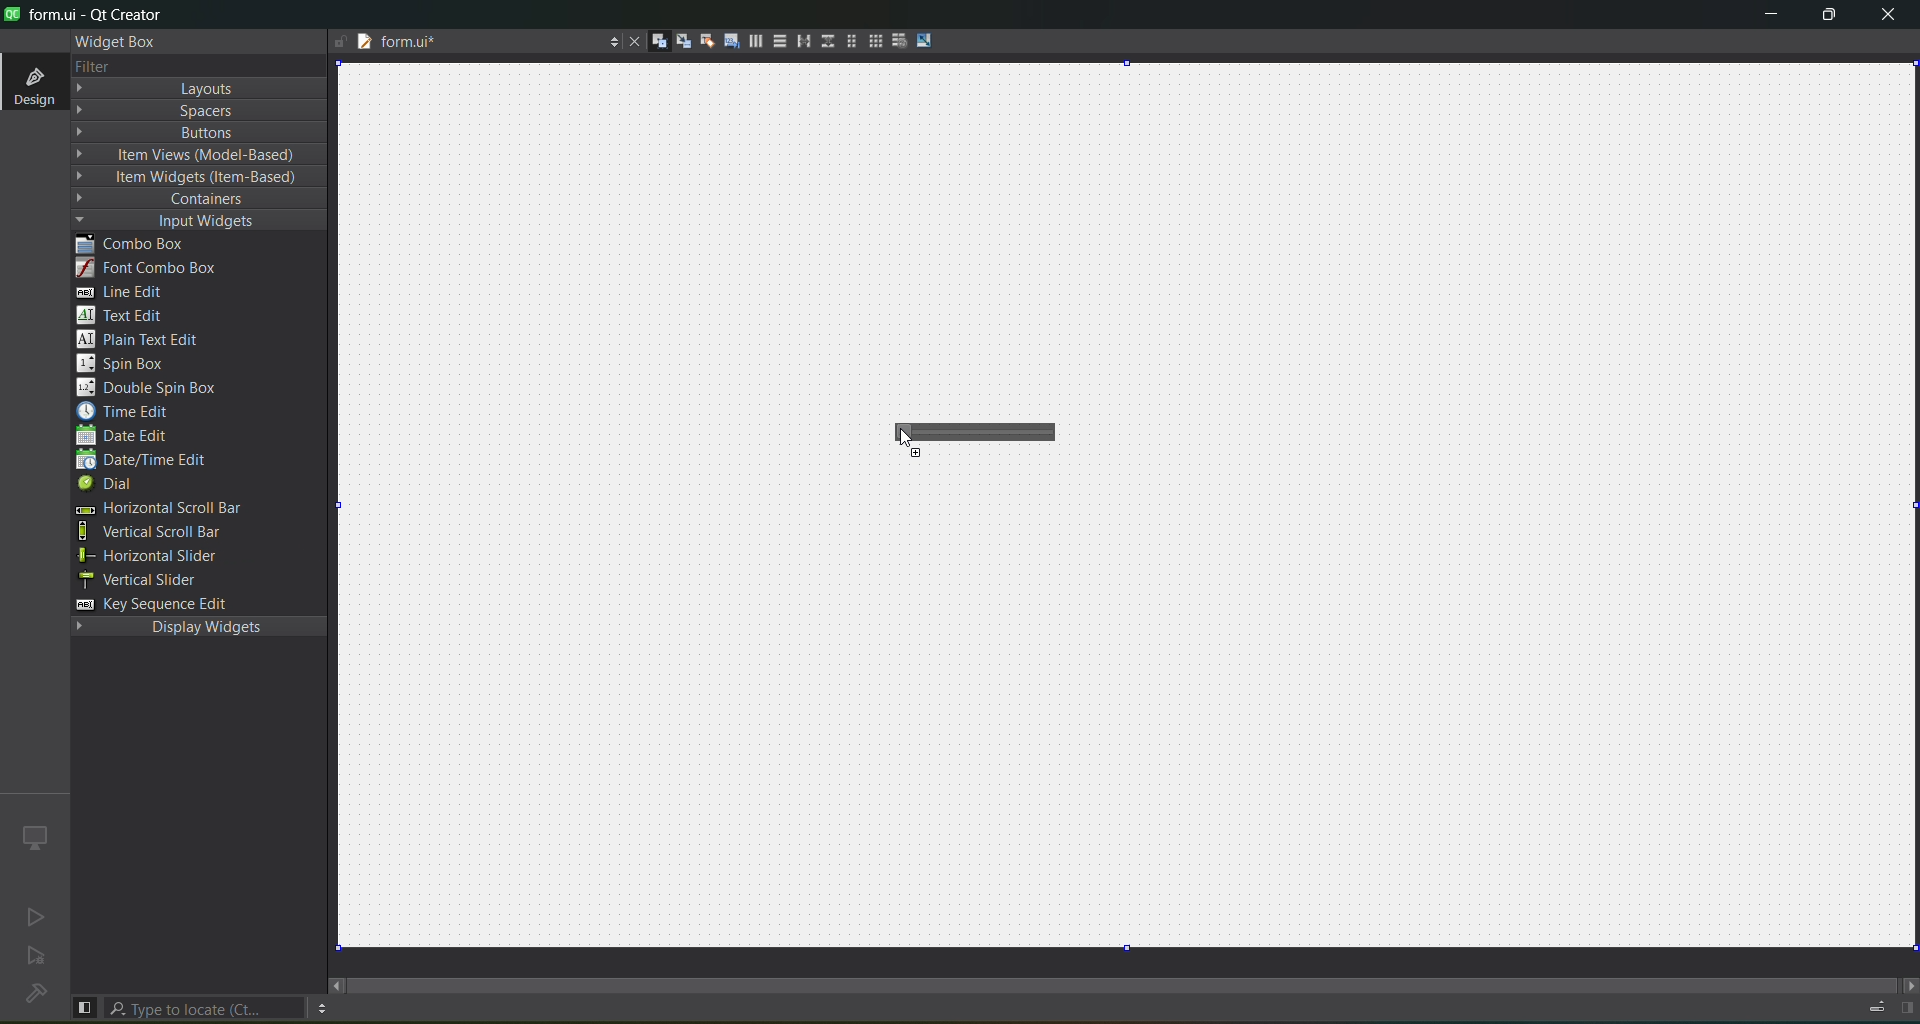 This screenshot has height=1024, width=1920. Describe the element at coordinates (1908, 1004) in the screenshot. I see `show right panel` at that location.